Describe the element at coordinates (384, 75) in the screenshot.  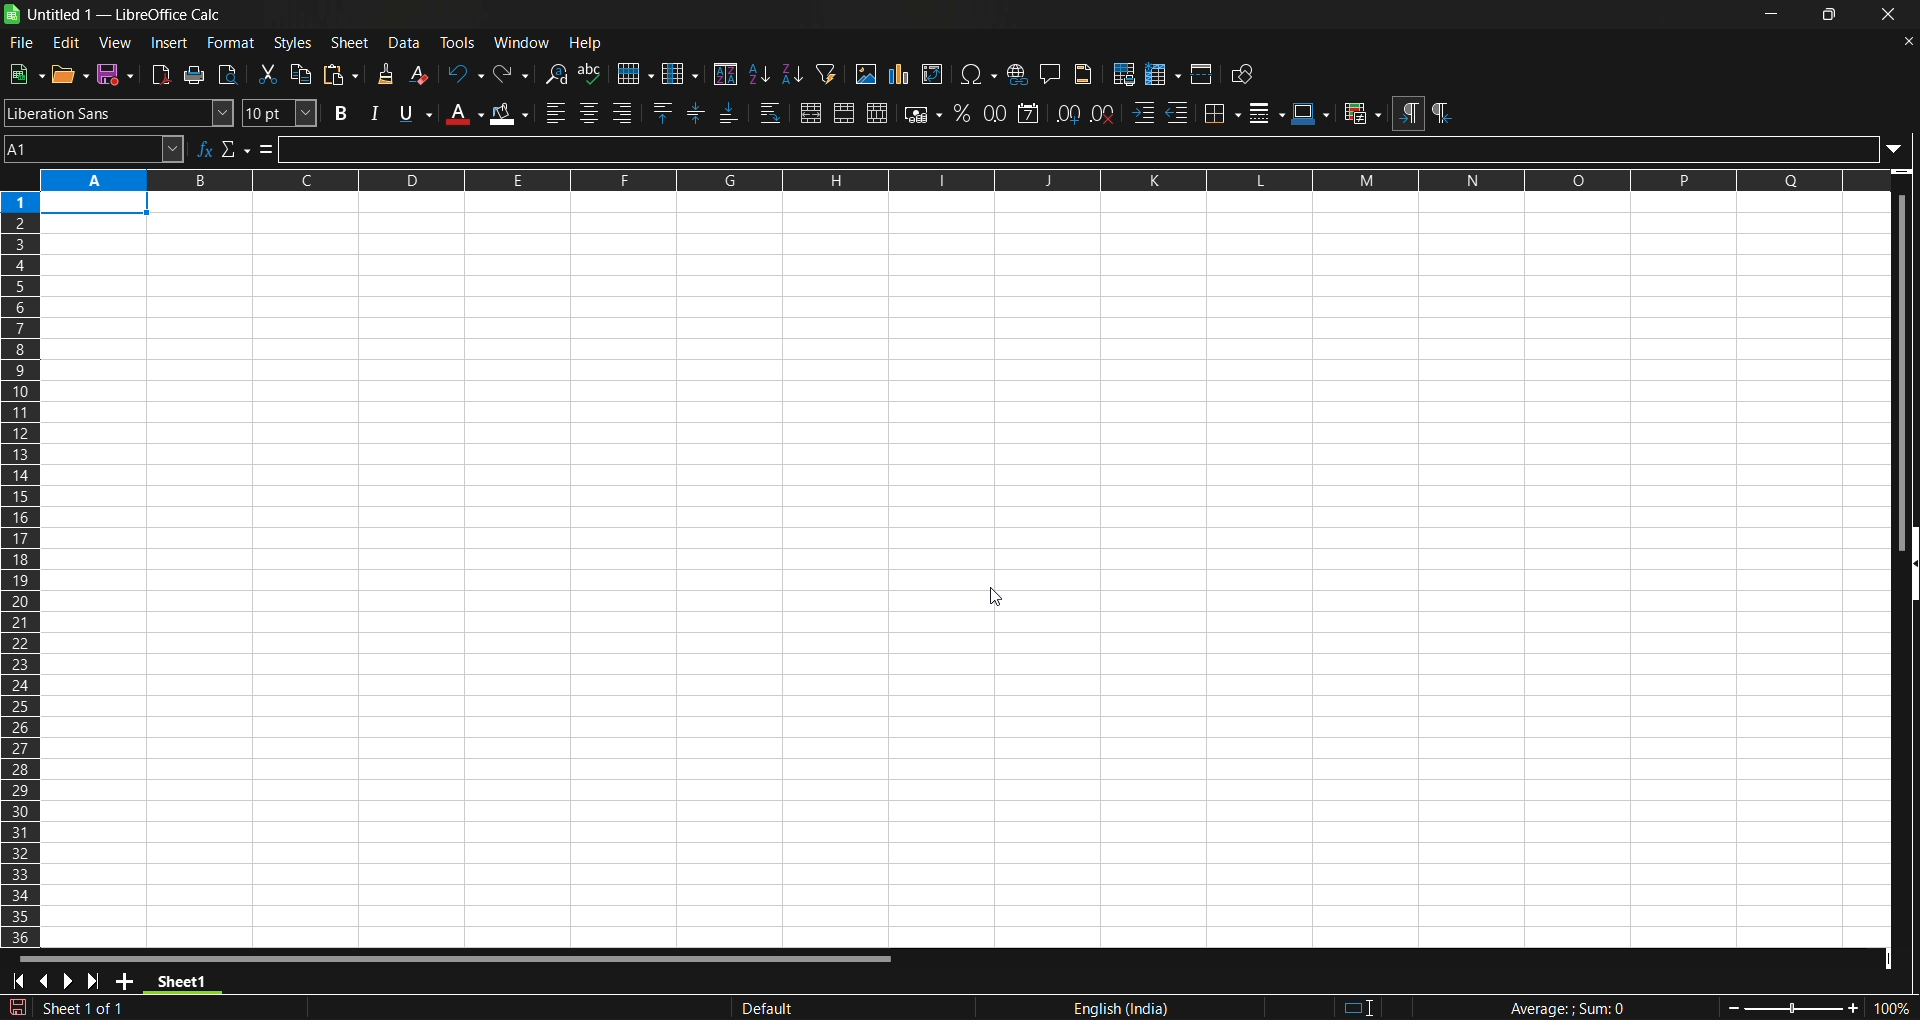
I see `clone formatting` at that location.